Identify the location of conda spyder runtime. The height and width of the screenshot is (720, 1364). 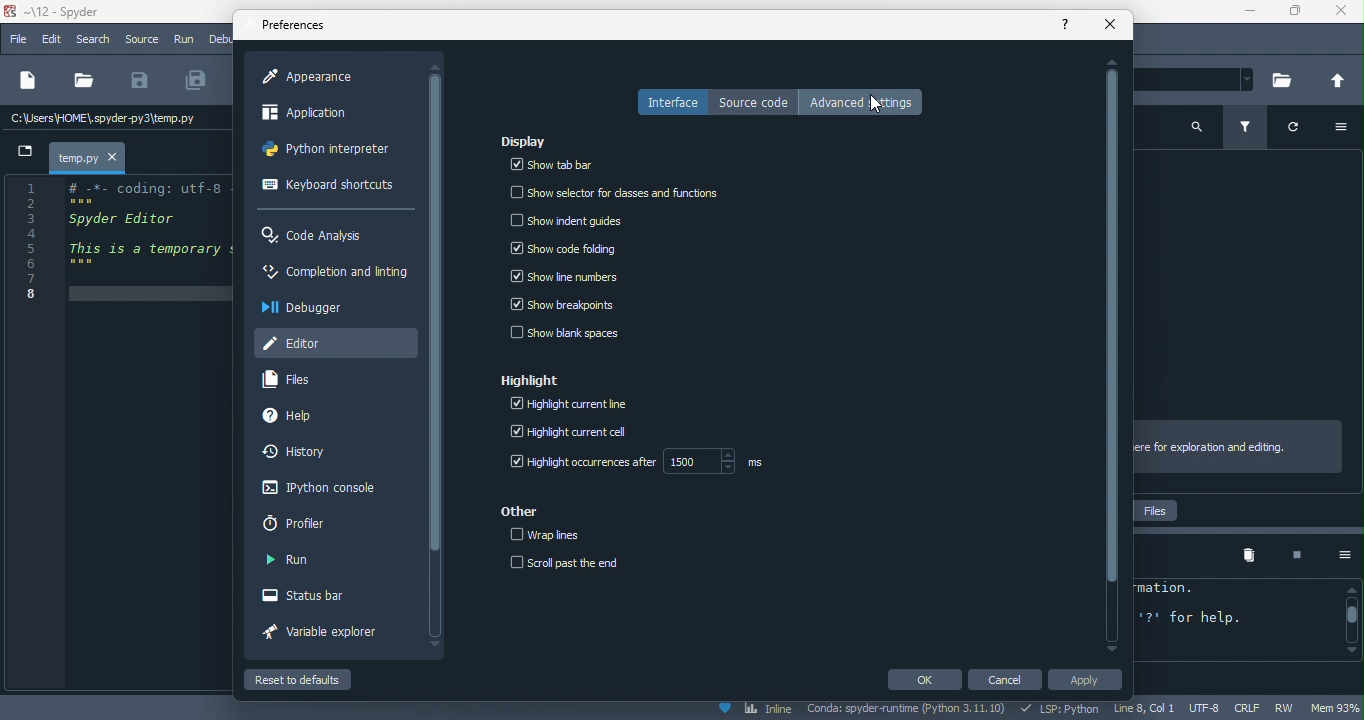
(908, 710).